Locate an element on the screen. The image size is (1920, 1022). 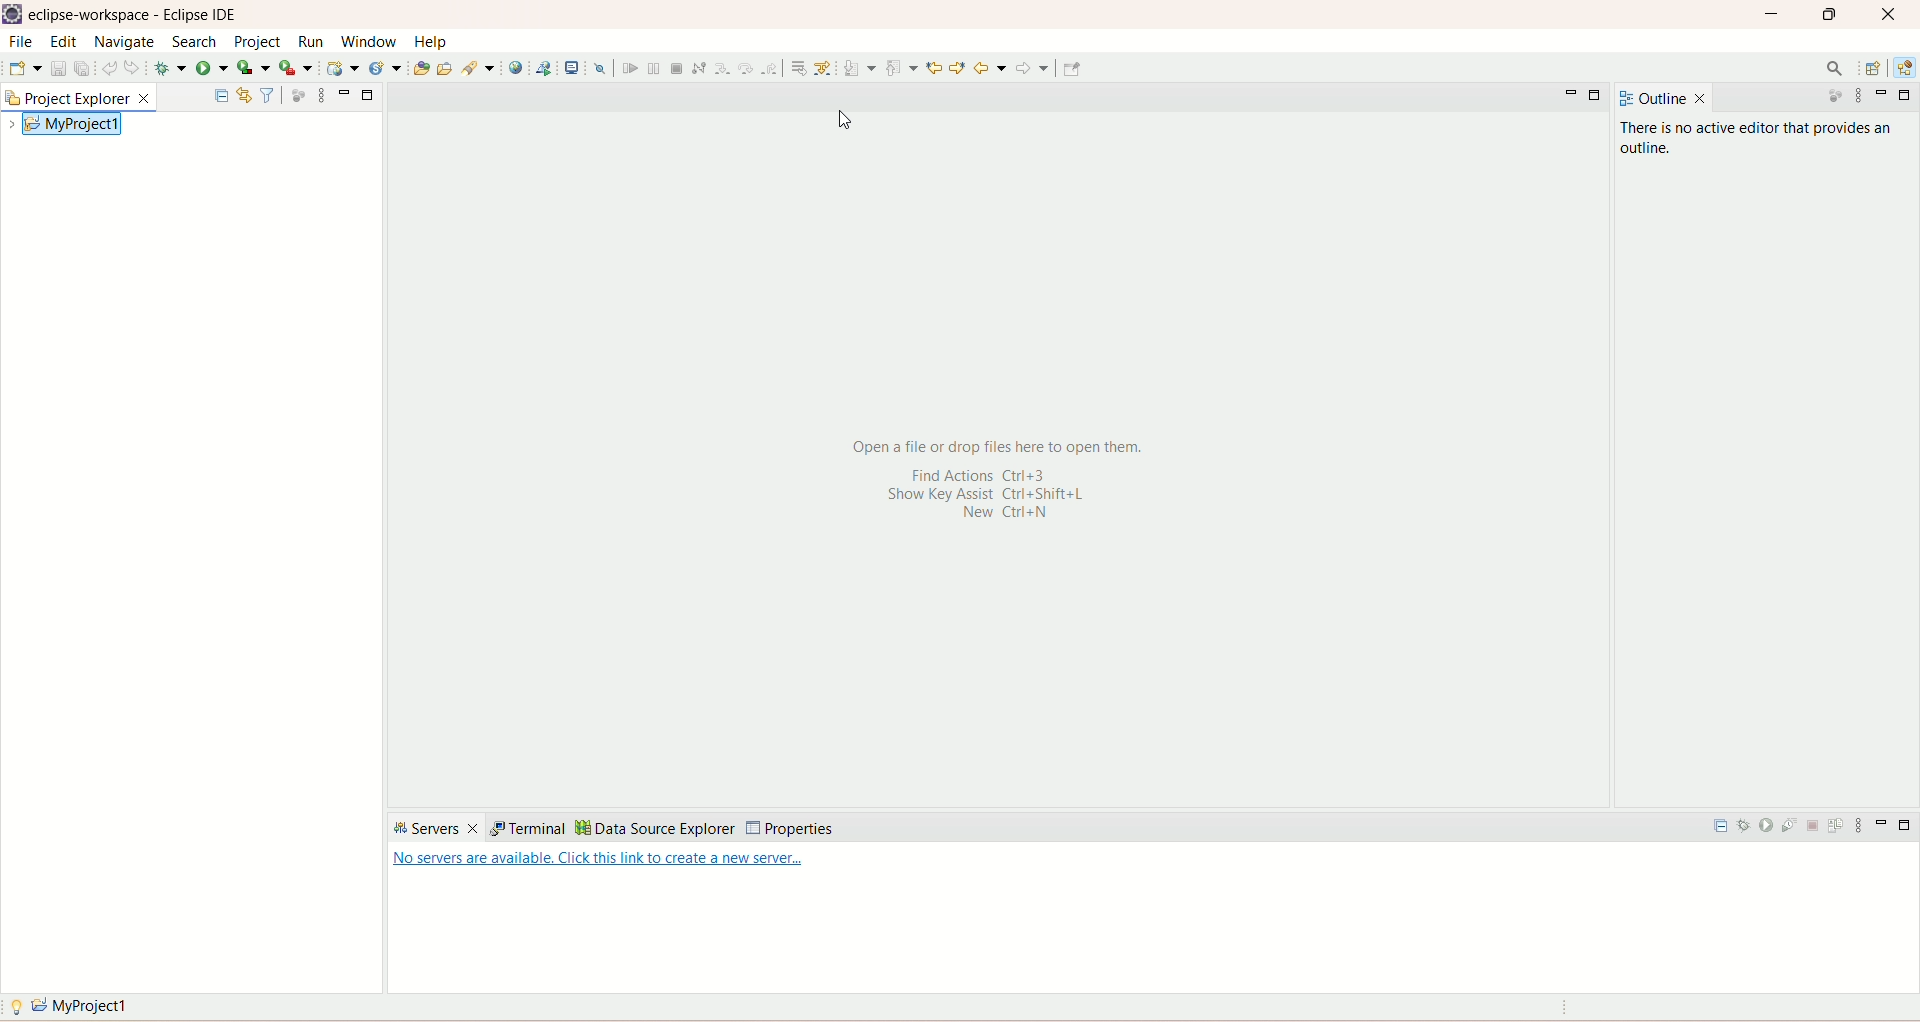
Pin editor is located at coordinates (1073, 69).